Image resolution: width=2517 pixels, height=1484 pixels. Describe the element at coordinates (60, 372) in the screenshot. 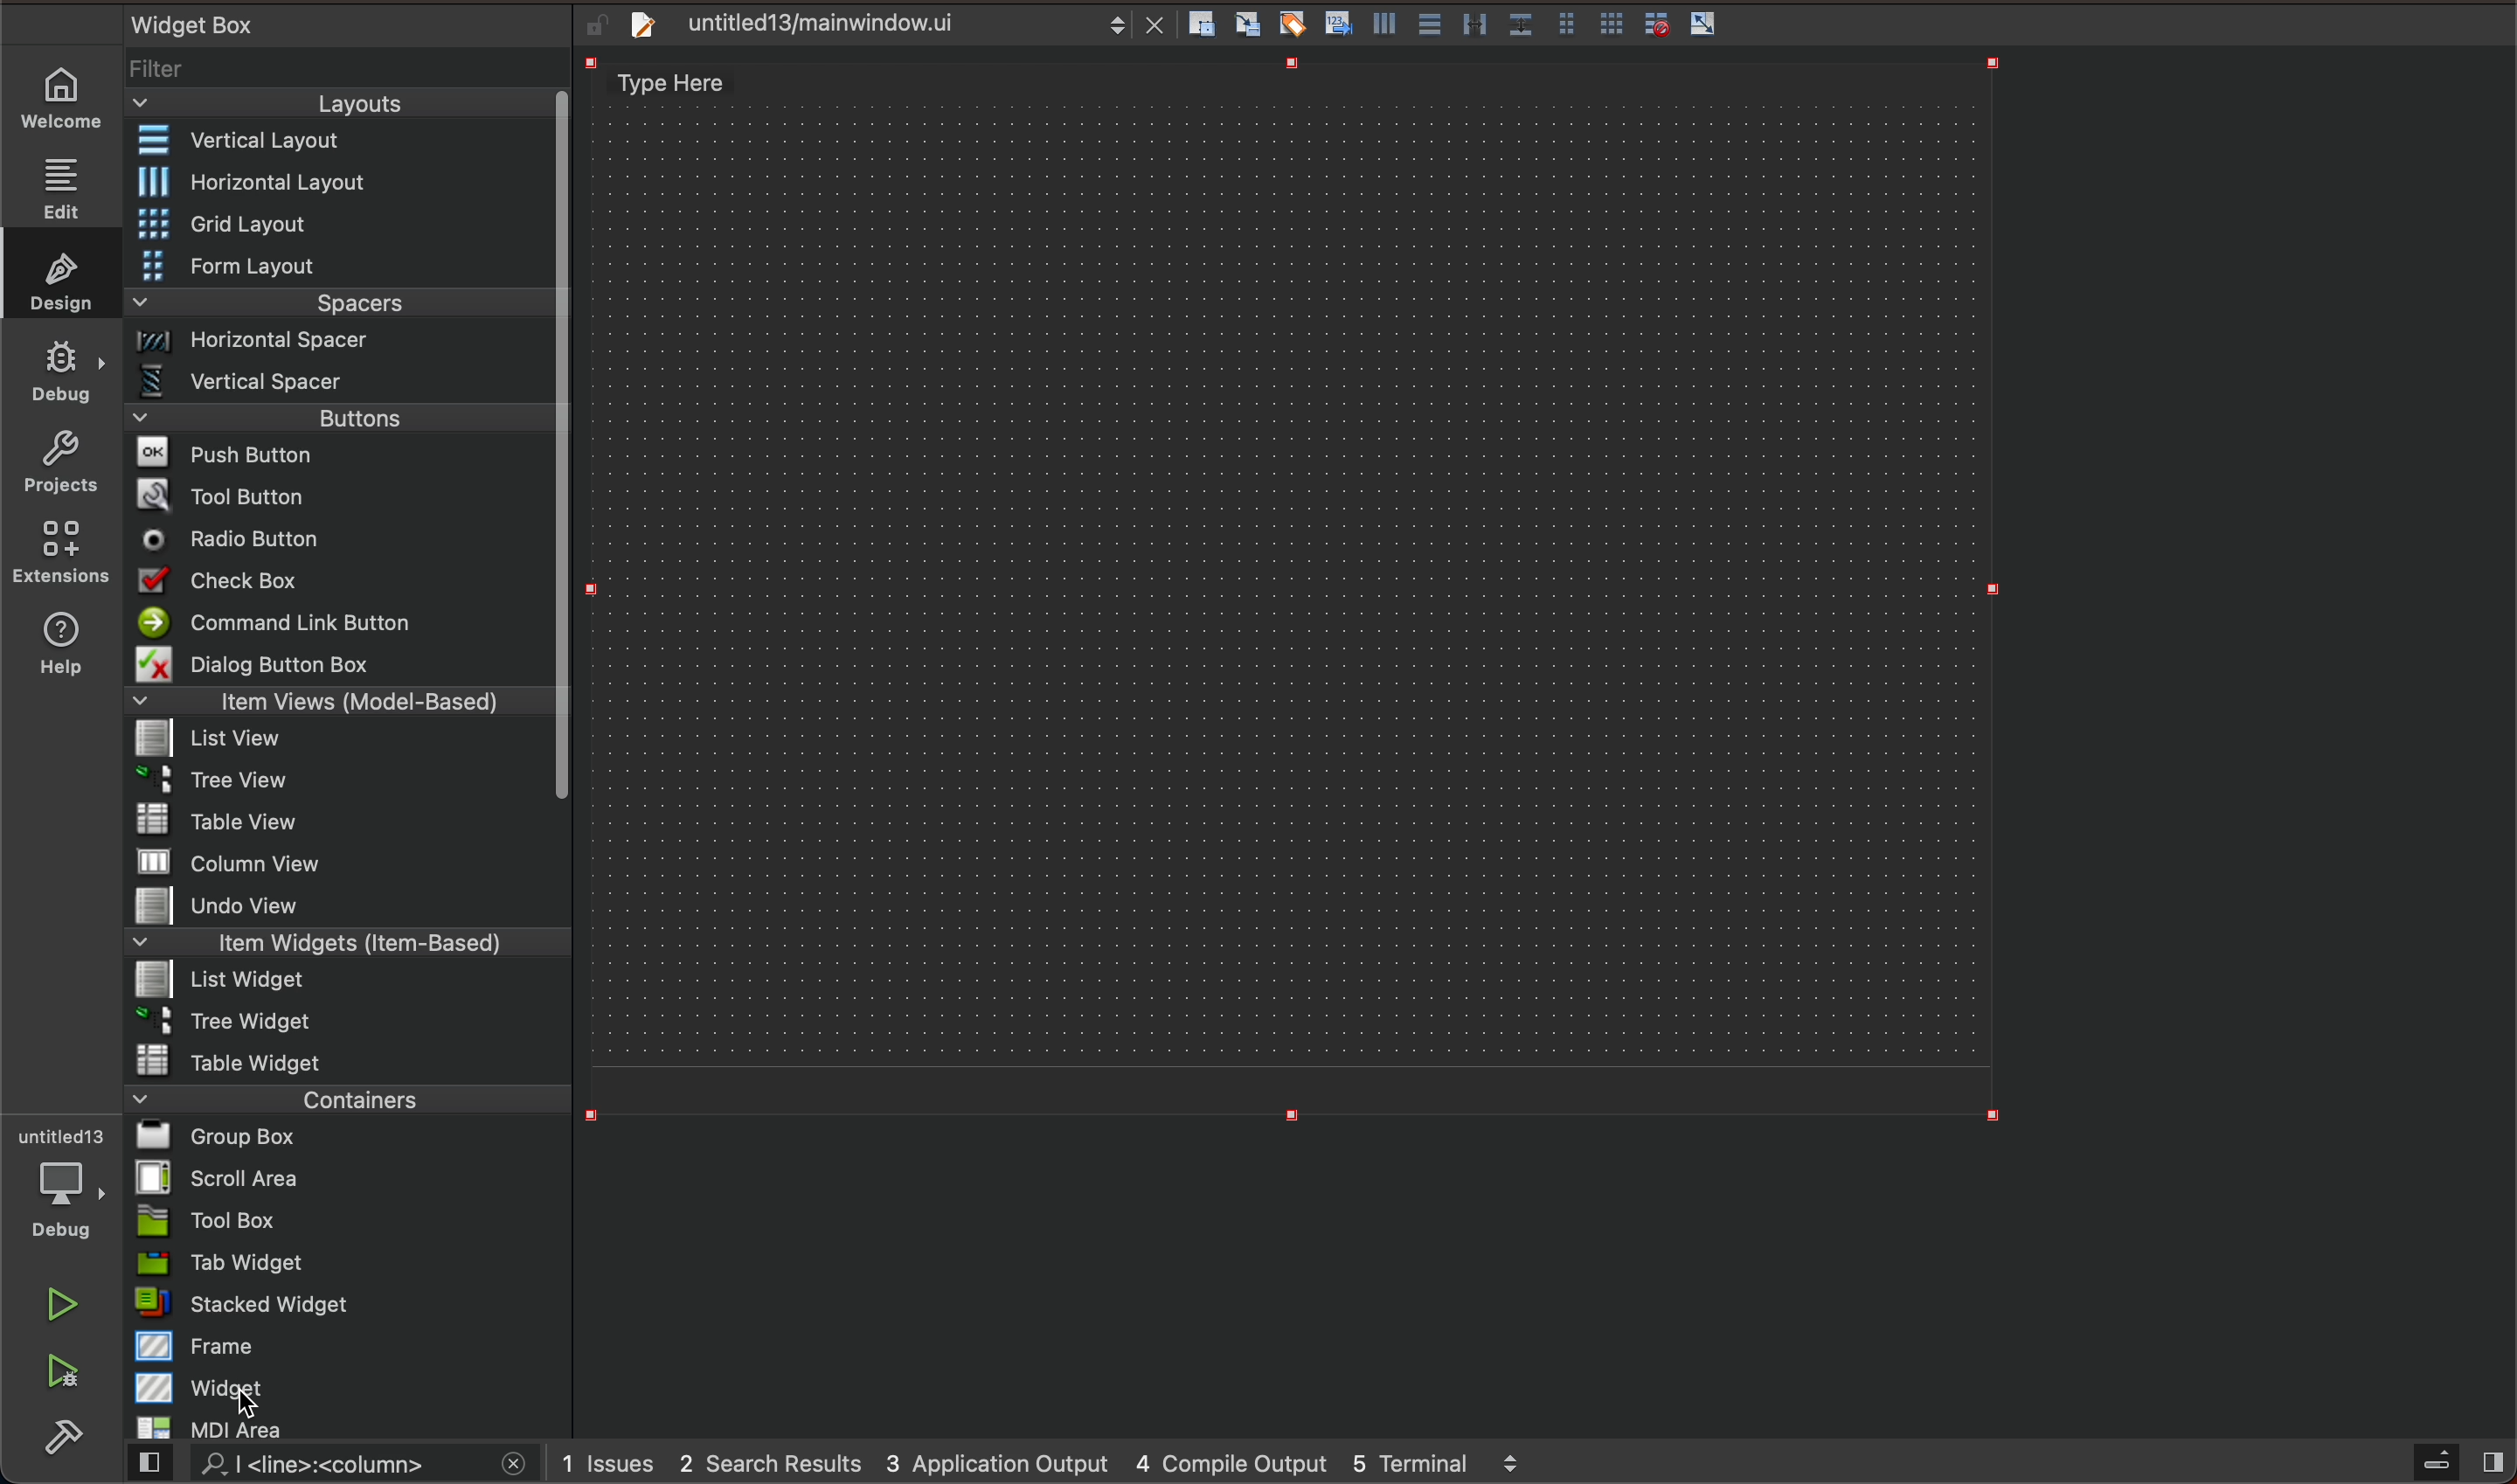

I see `debug` at that location.